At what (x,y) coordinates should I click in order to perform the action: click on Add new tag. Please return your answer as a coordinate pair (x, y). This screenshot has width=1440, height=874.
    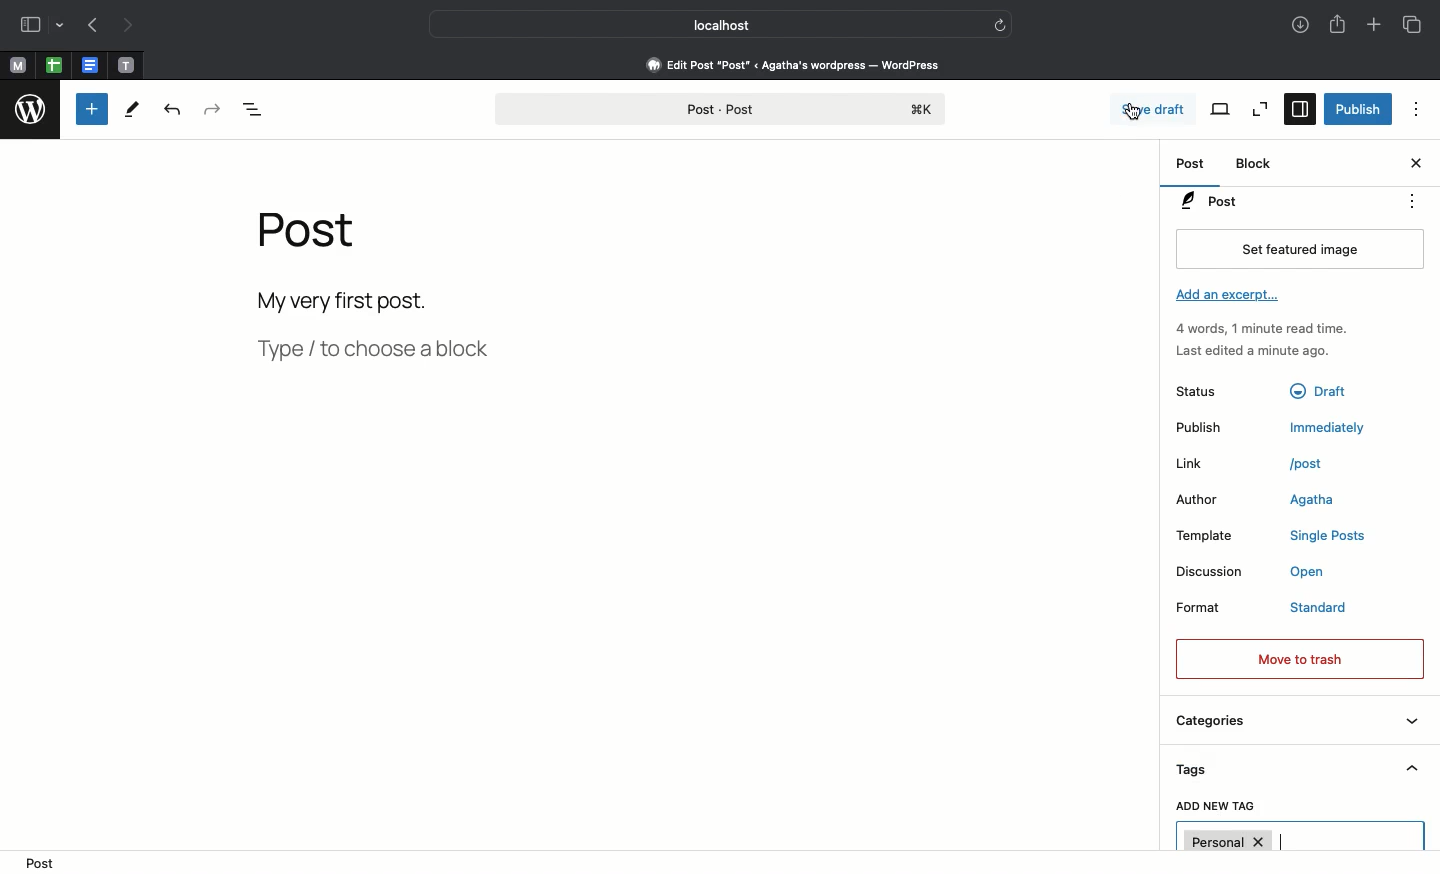
    Looking at the image, I should click on (1216, 808).